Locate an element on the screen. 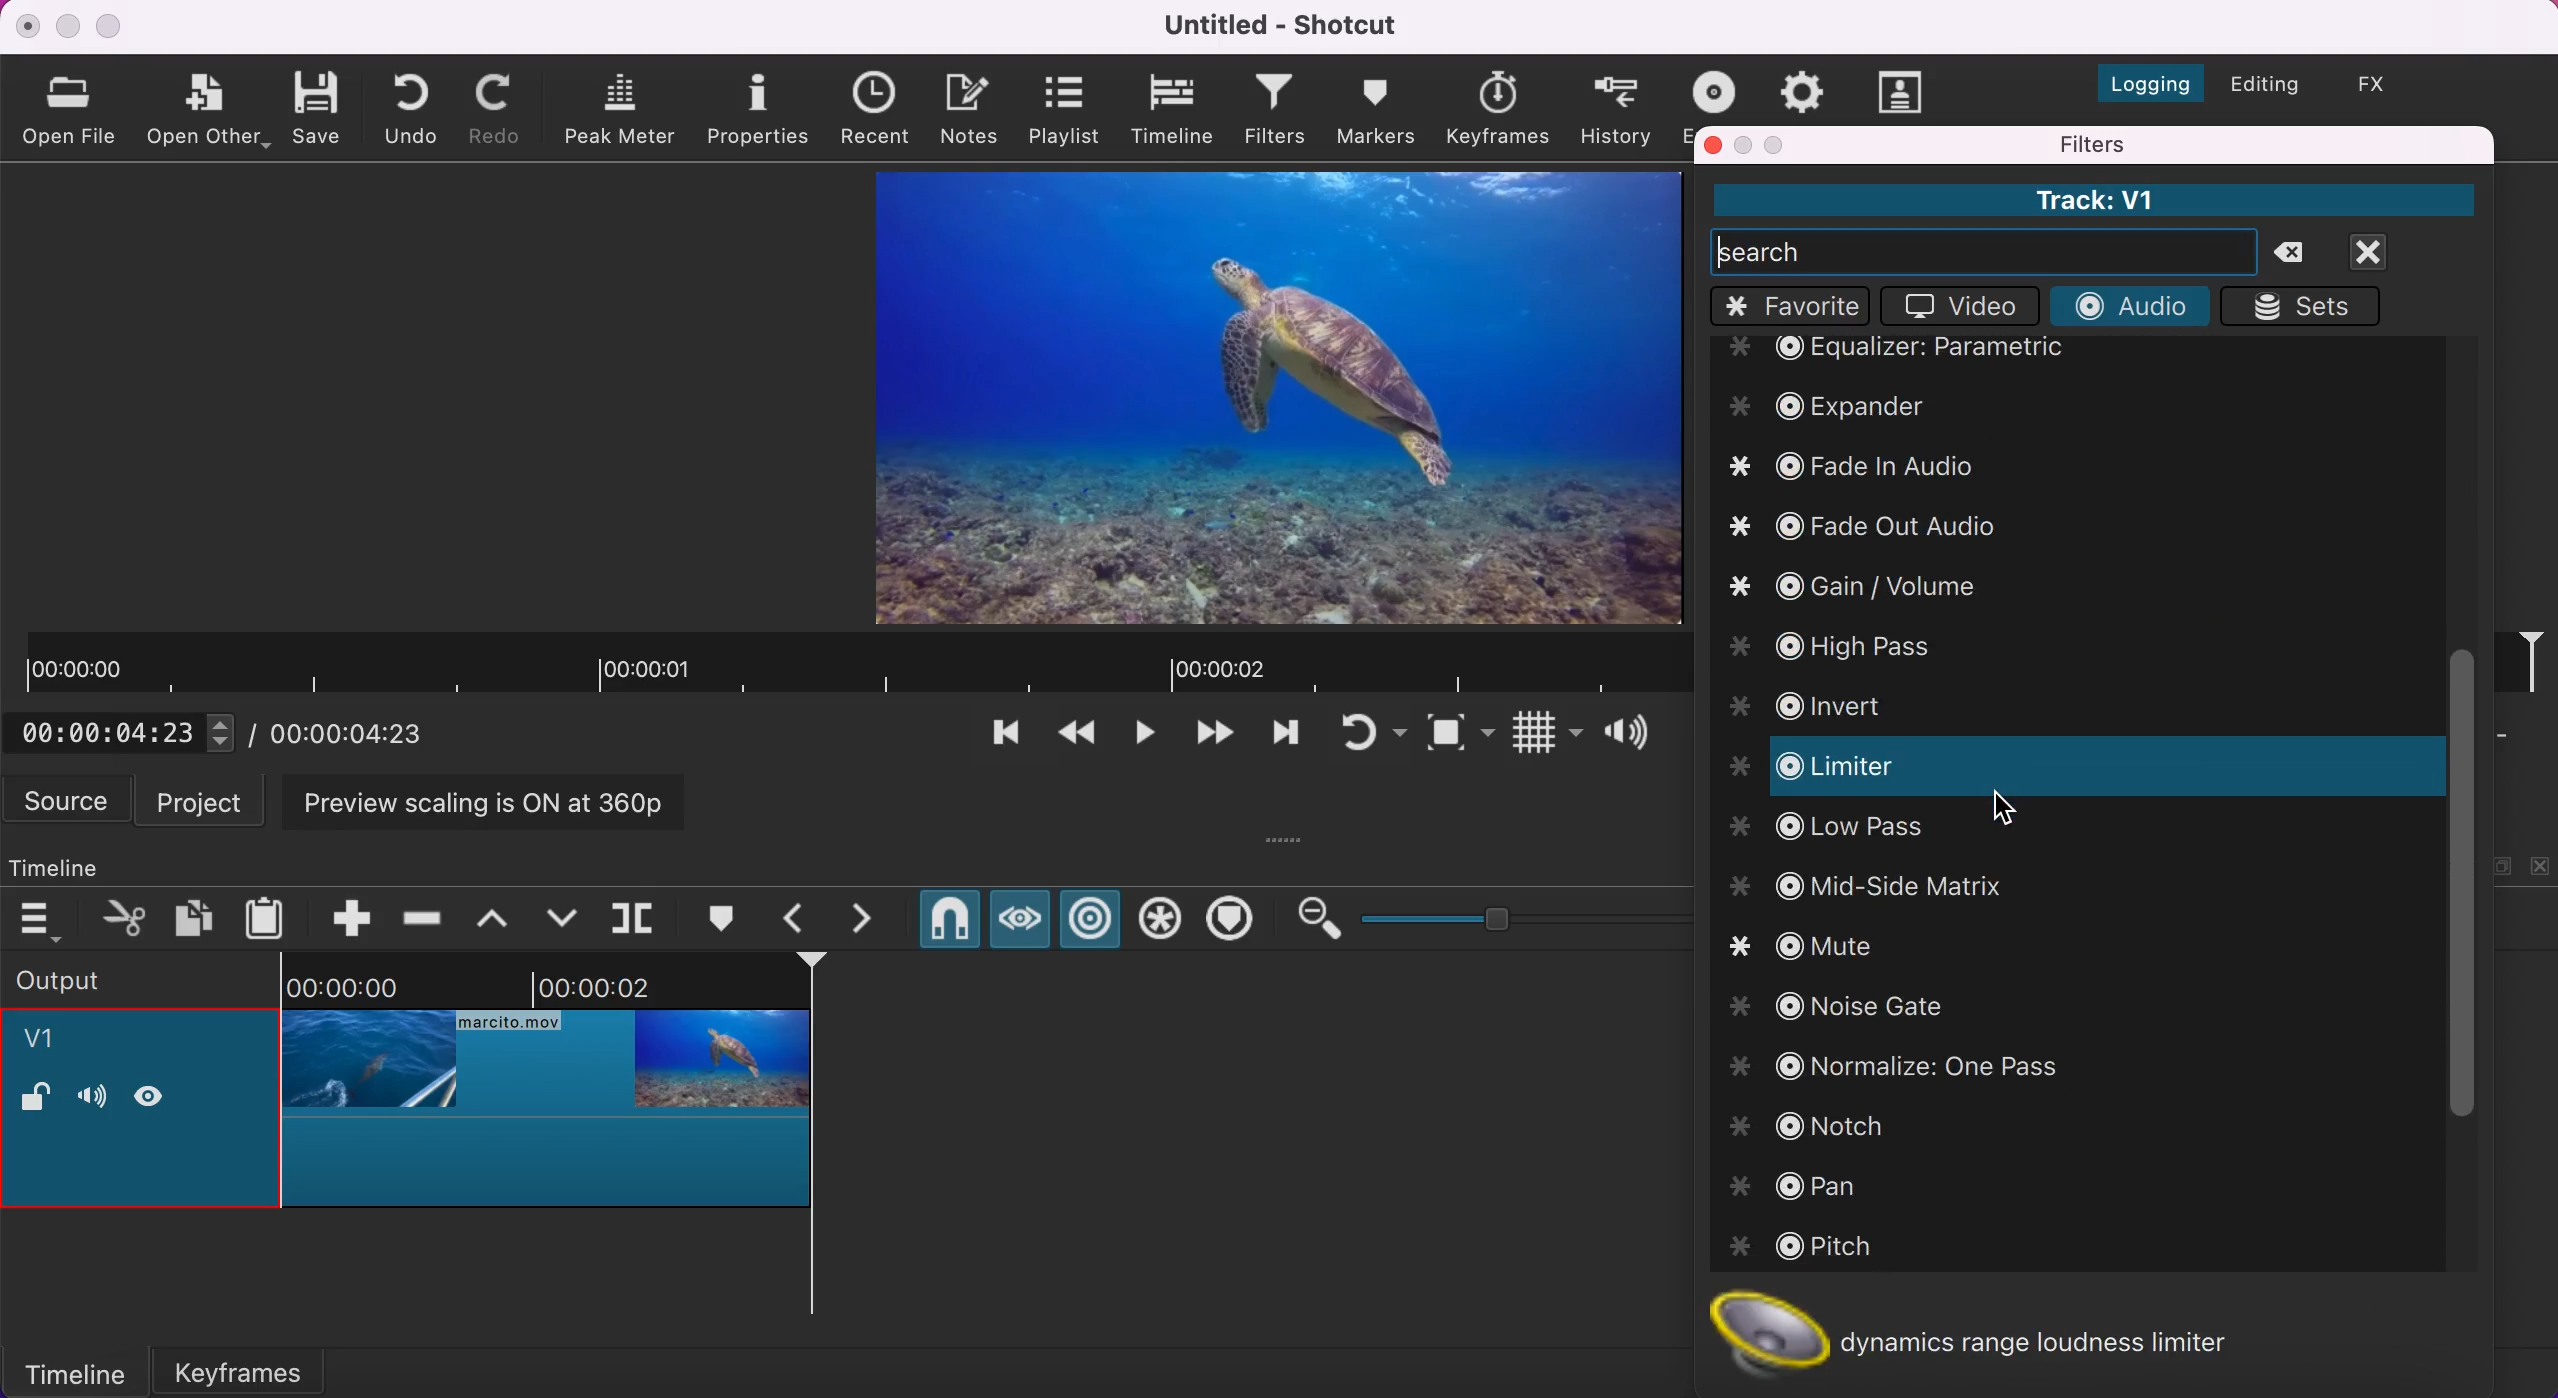 The image size is (2558, 1398). skip to the previous point is located at coordinates (998, 738).